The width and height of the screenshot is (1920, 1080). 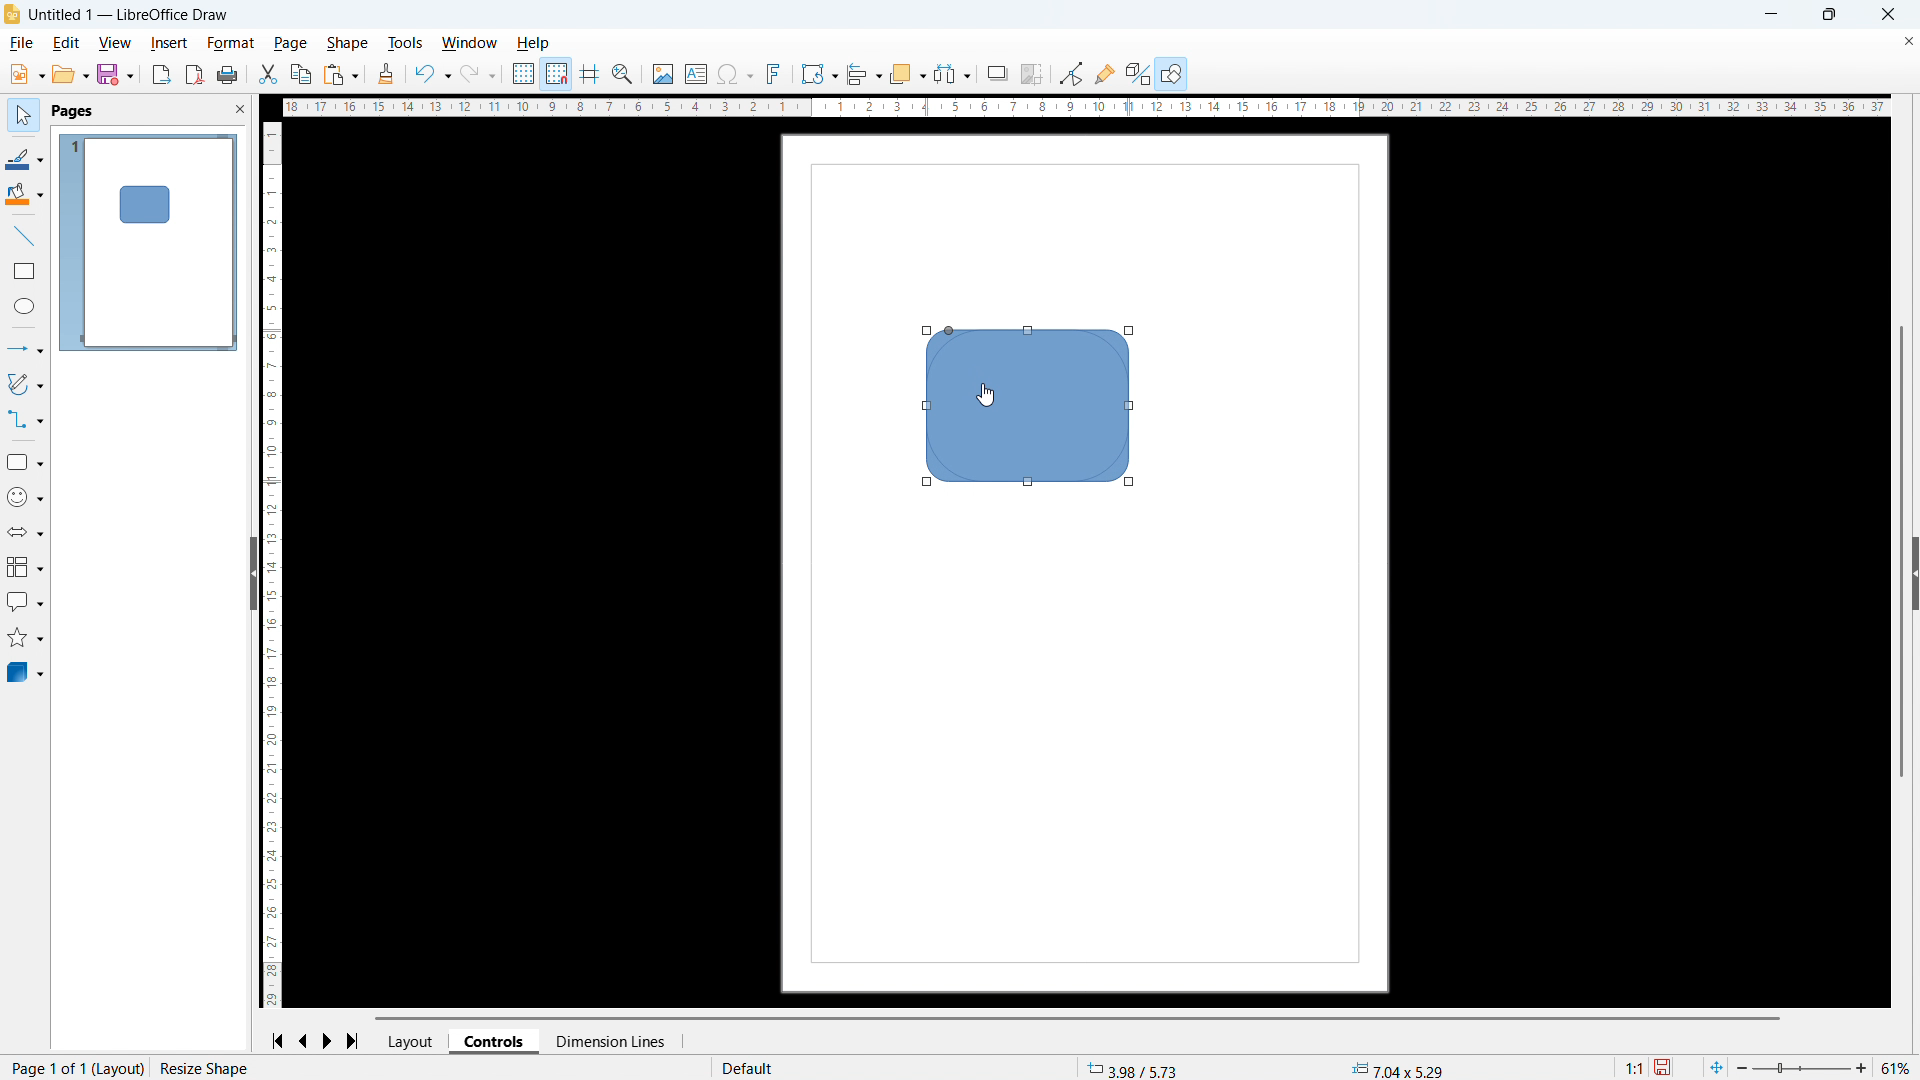 I want to click on new , so click(x=27, y=74).